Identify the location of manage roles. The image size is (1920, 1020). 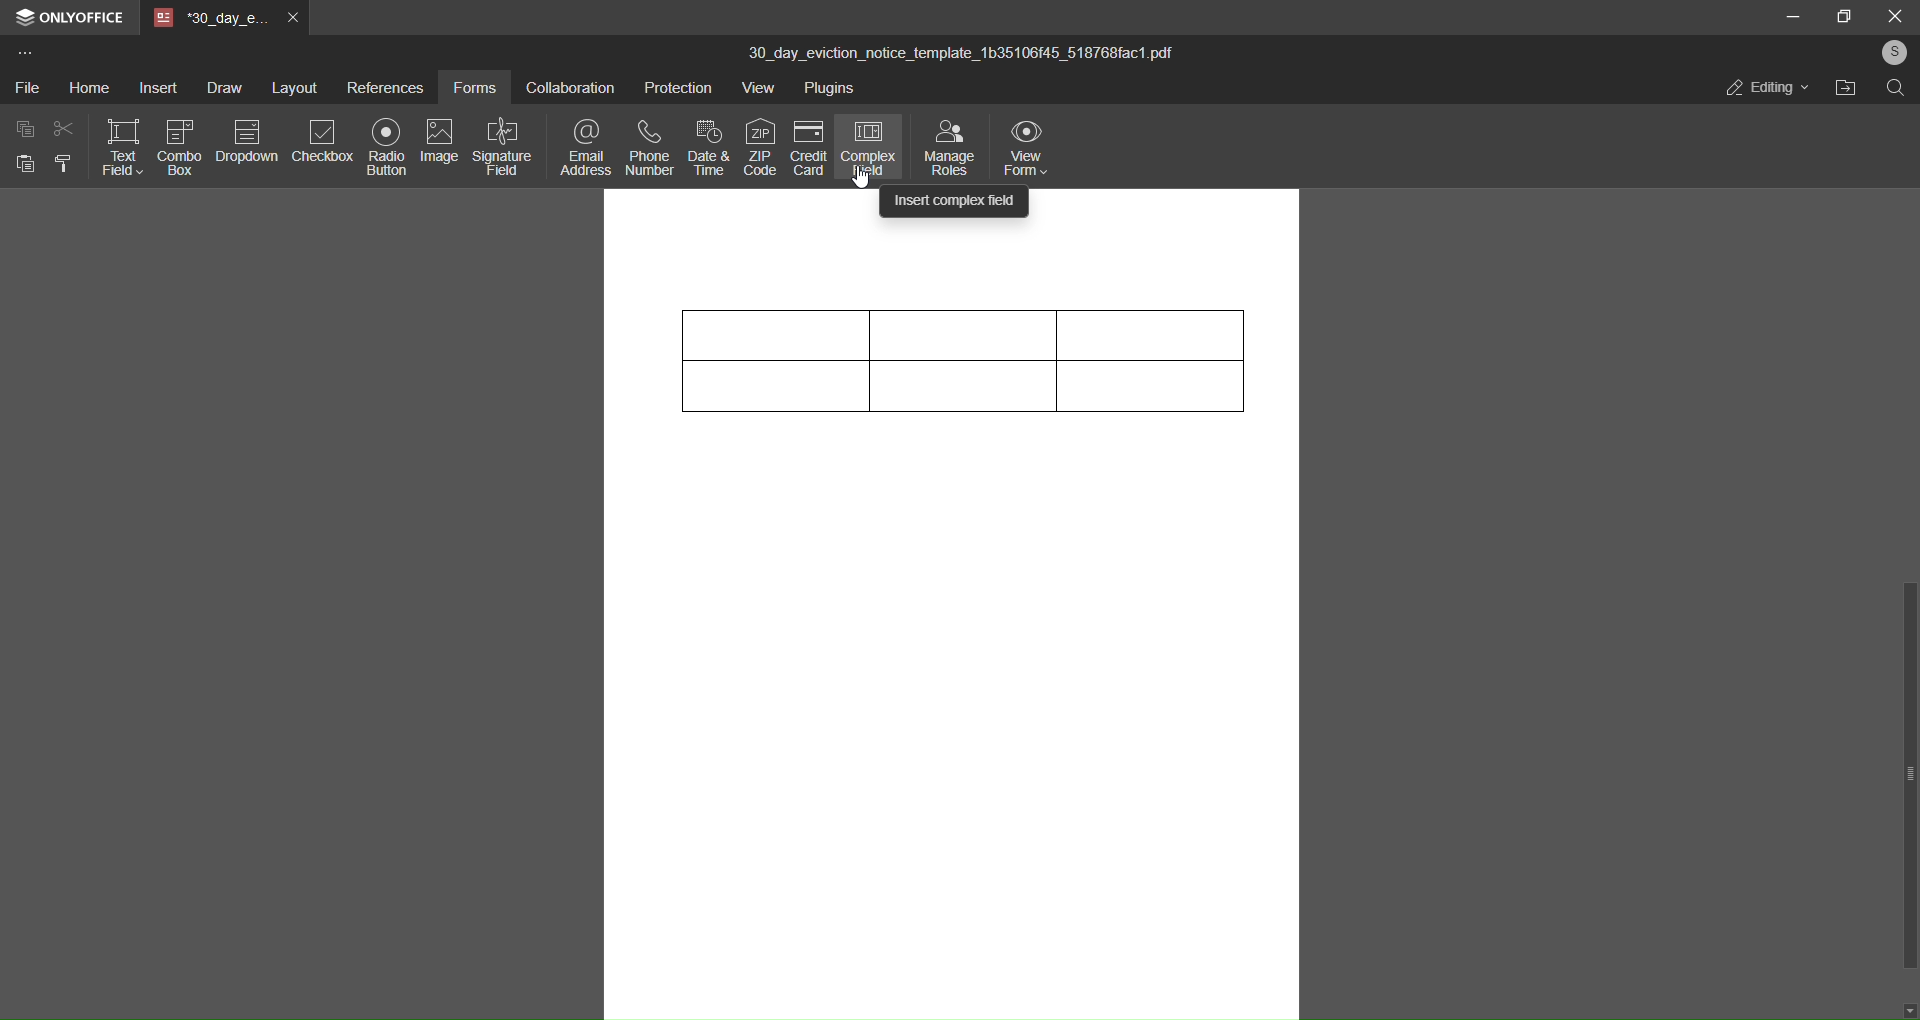
(946, 144).